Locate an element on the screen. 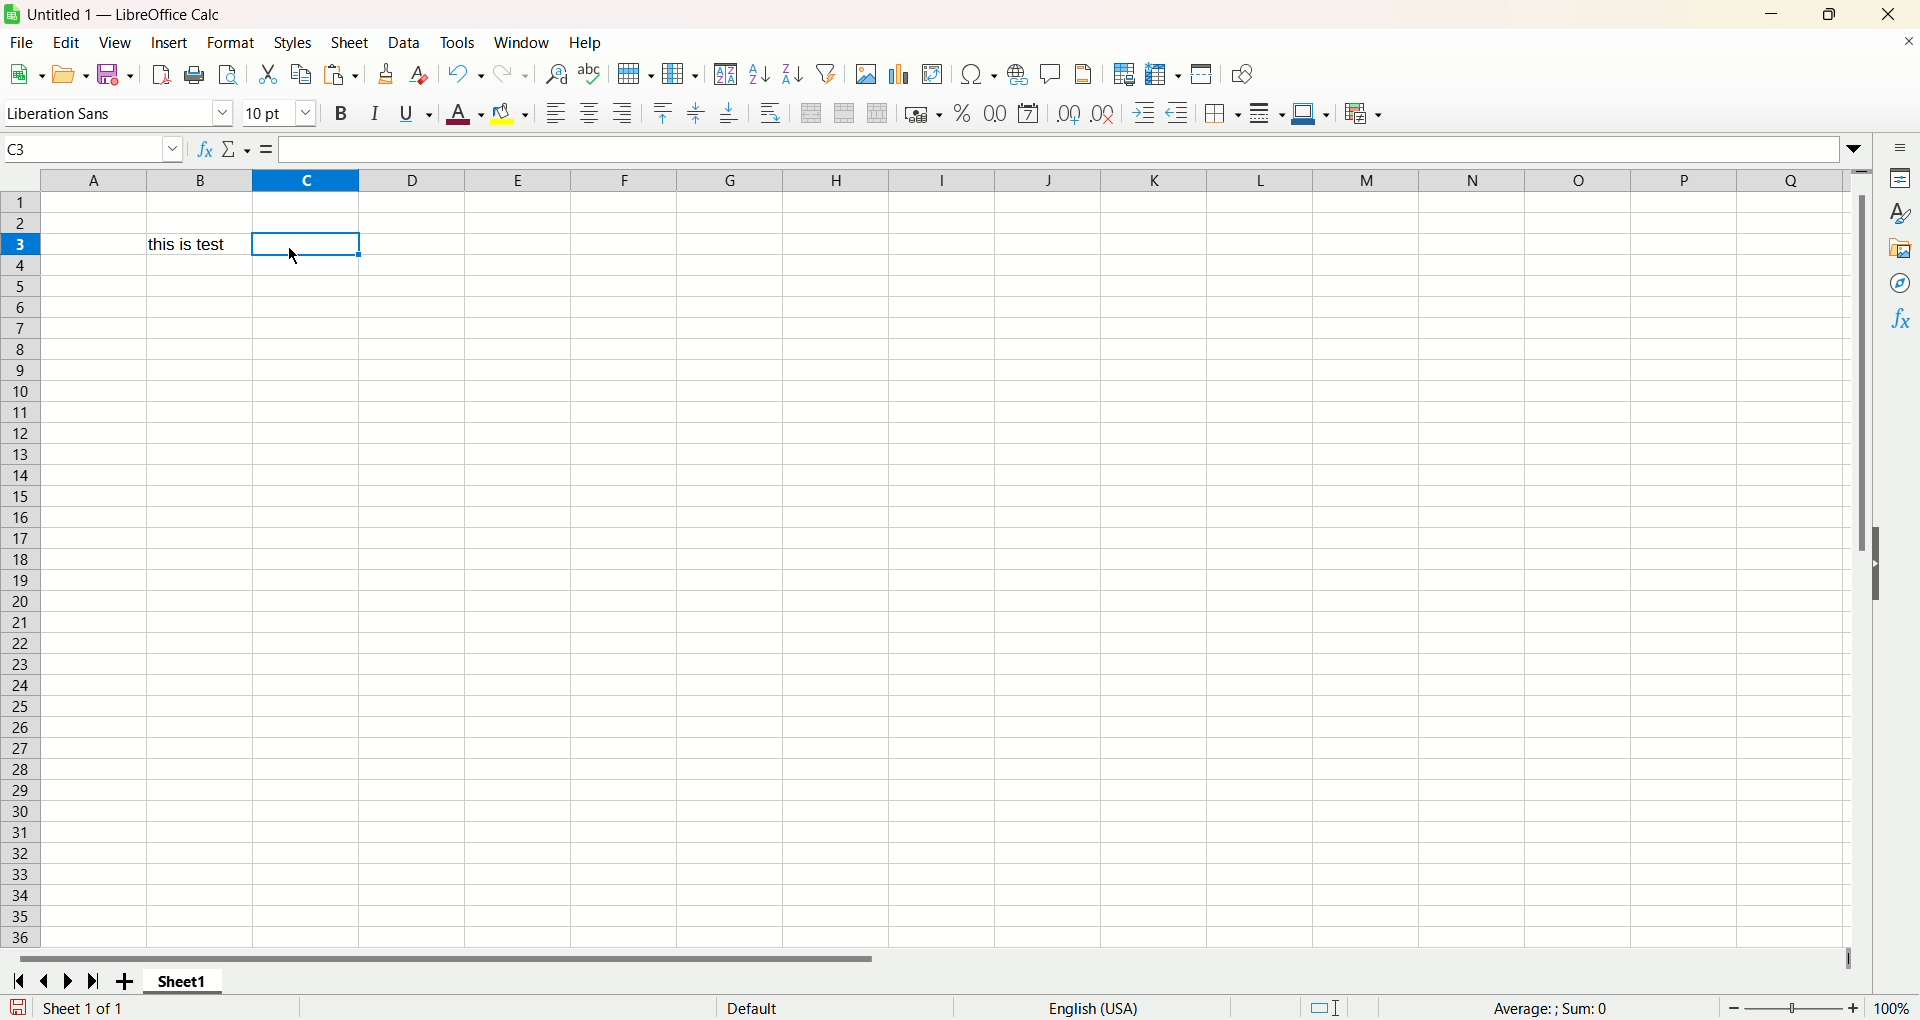 The height and width of the screenshot is (1020, 1920). data is located at coordinates (406, 42).